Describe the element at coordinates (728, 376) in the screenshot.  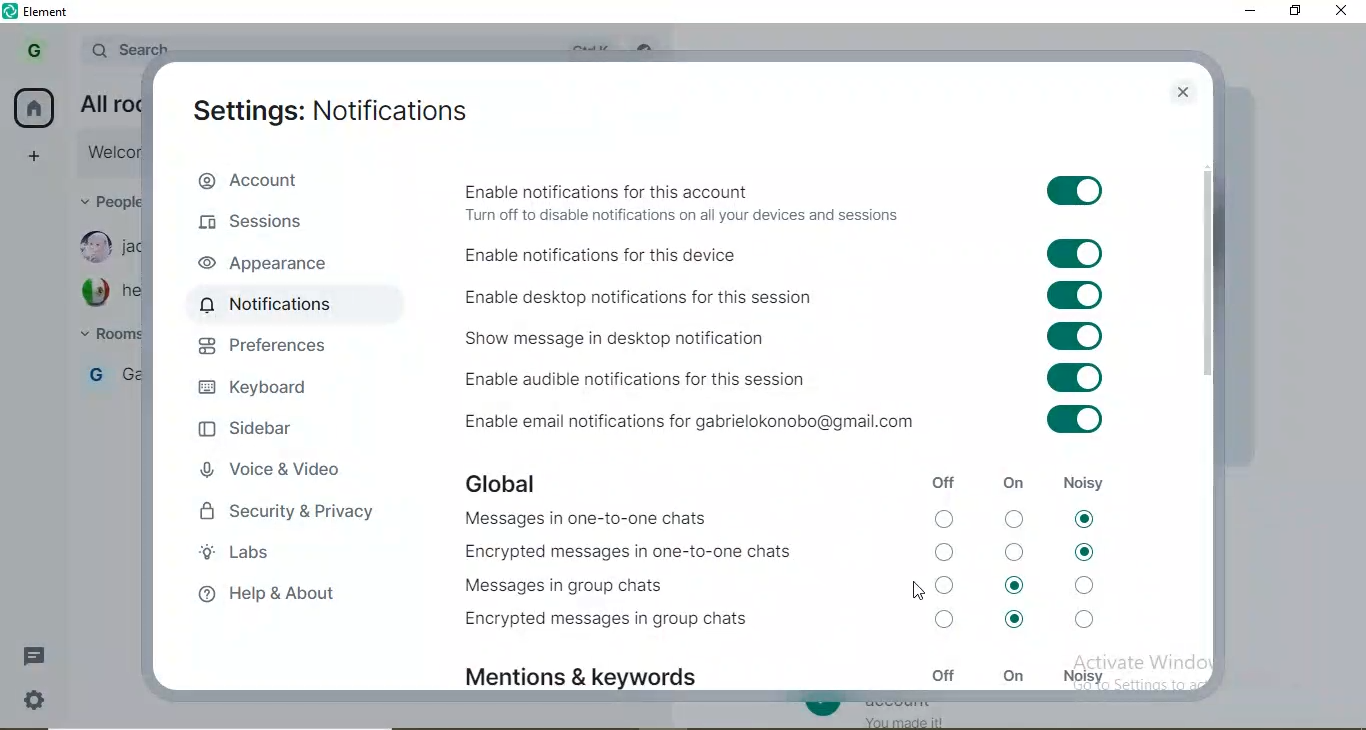
I see `enable auidible notifications for this session` at that location.